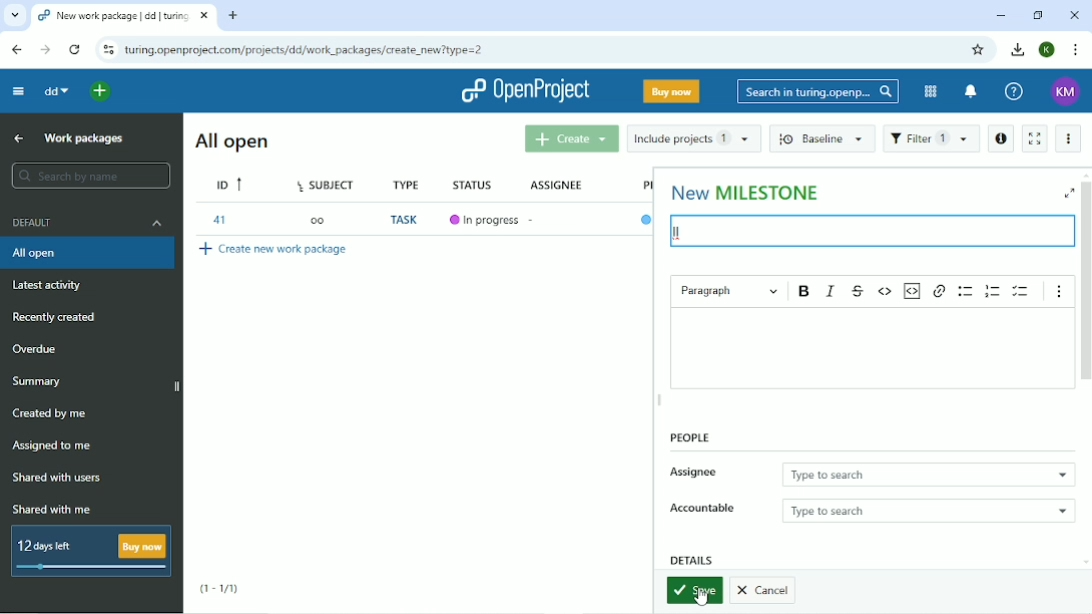  Describe the element at coordinates (57, 91) in the screenshot. I see `dd` at that location.